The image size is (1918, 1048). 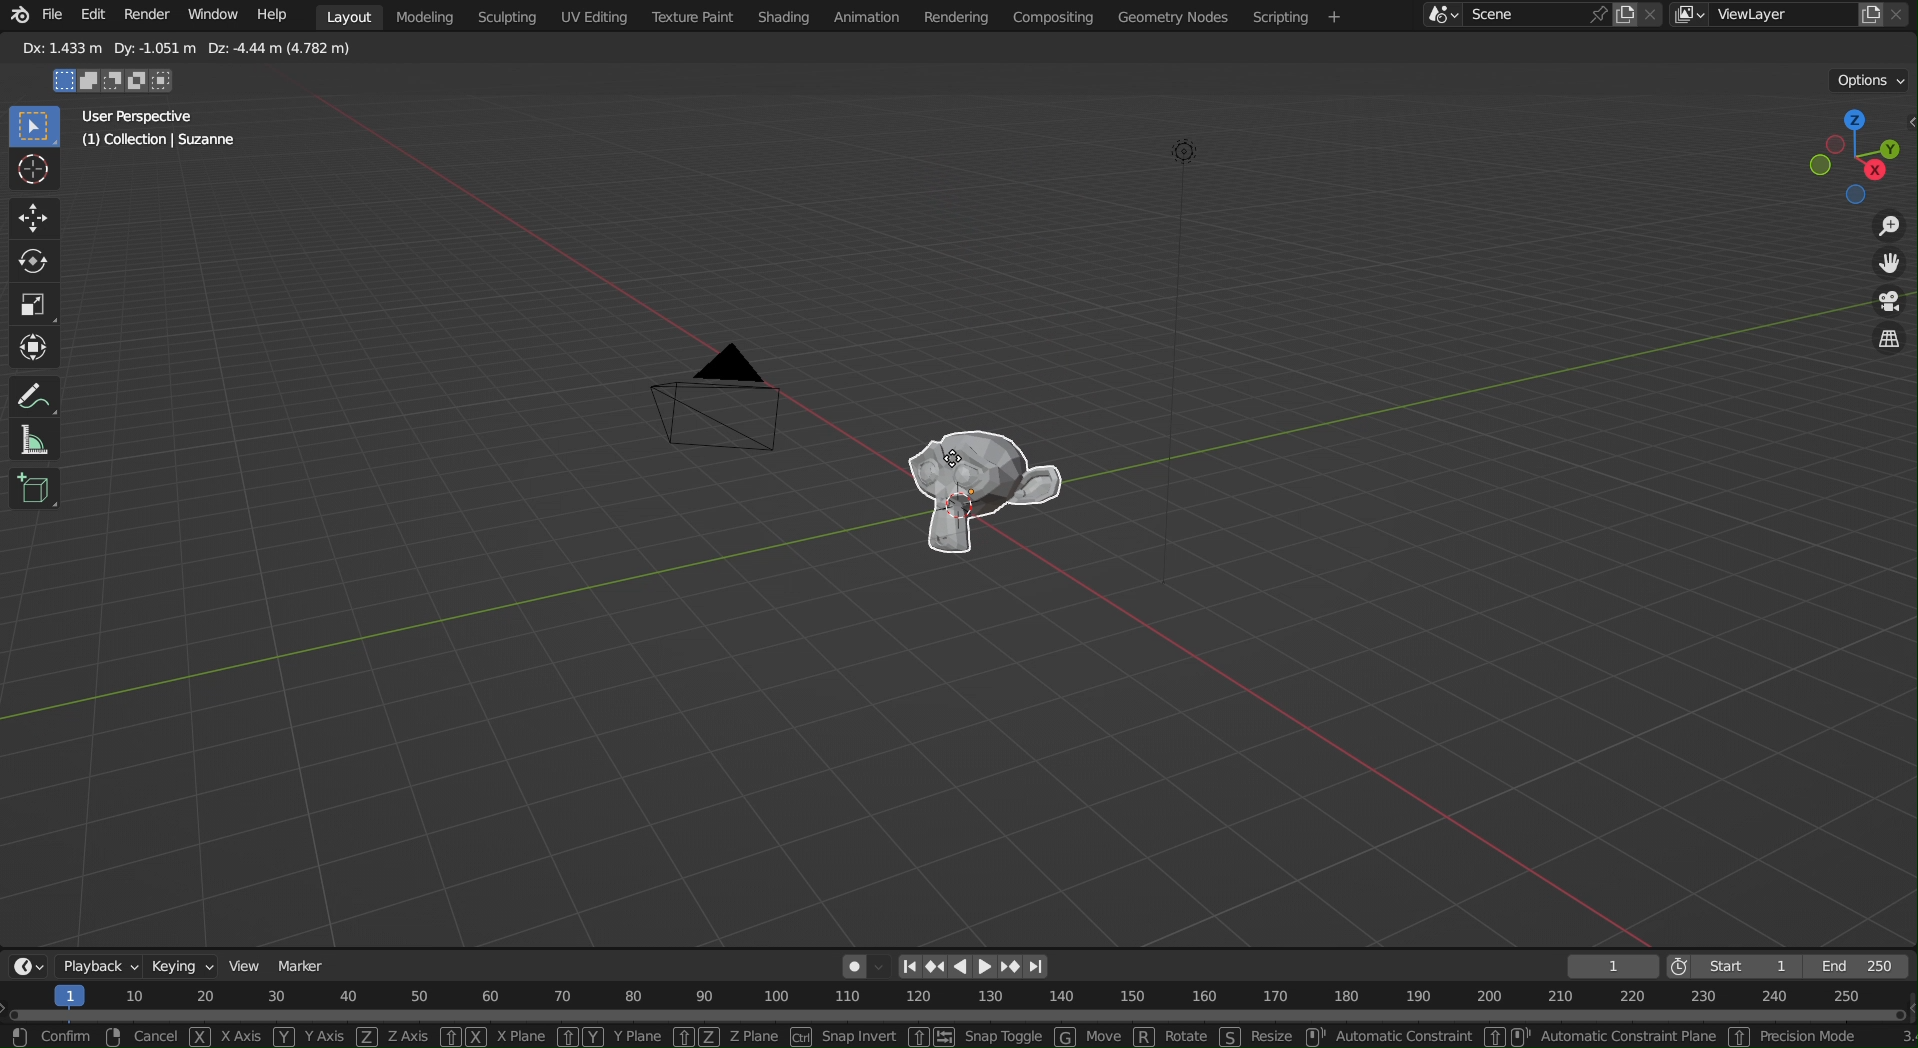 What do you see at coordinates (134, 115) in the screenshot?
I see `User Perspective` at bounding box center [134, 115].